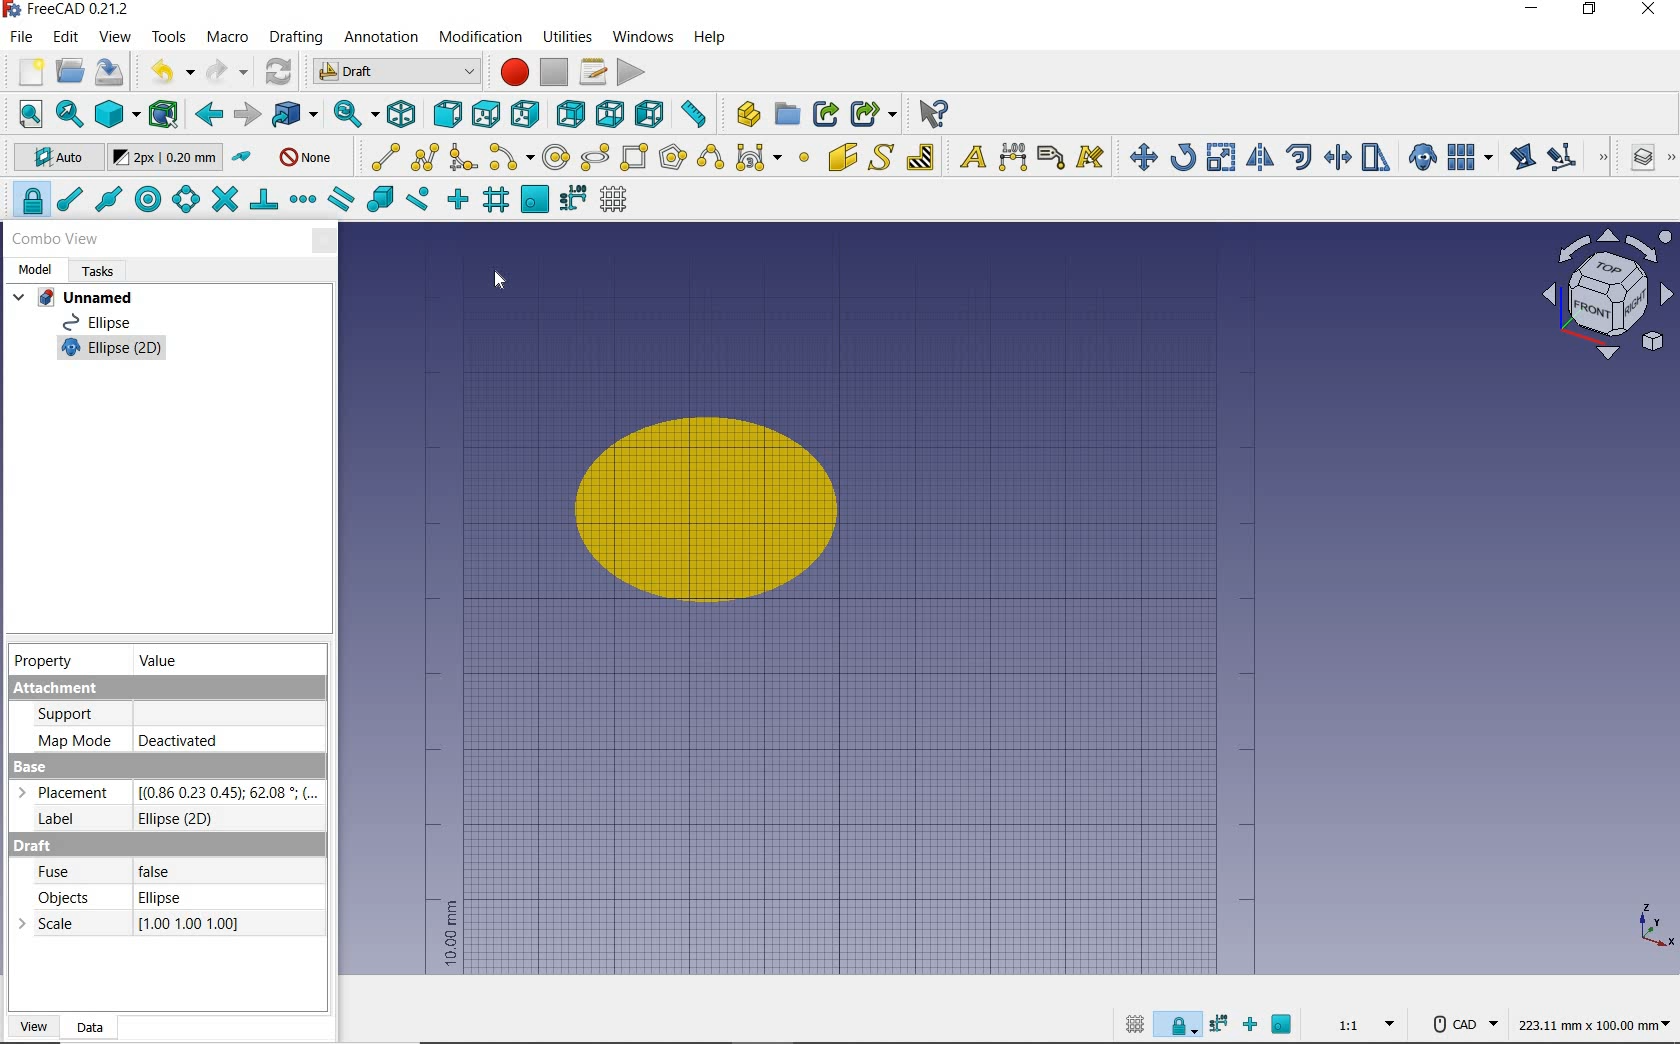 The width and height of the screenshot is (1680, 1044). Describe the element at coordinates (529, 114) in the screenshot. I see `right` at that location.